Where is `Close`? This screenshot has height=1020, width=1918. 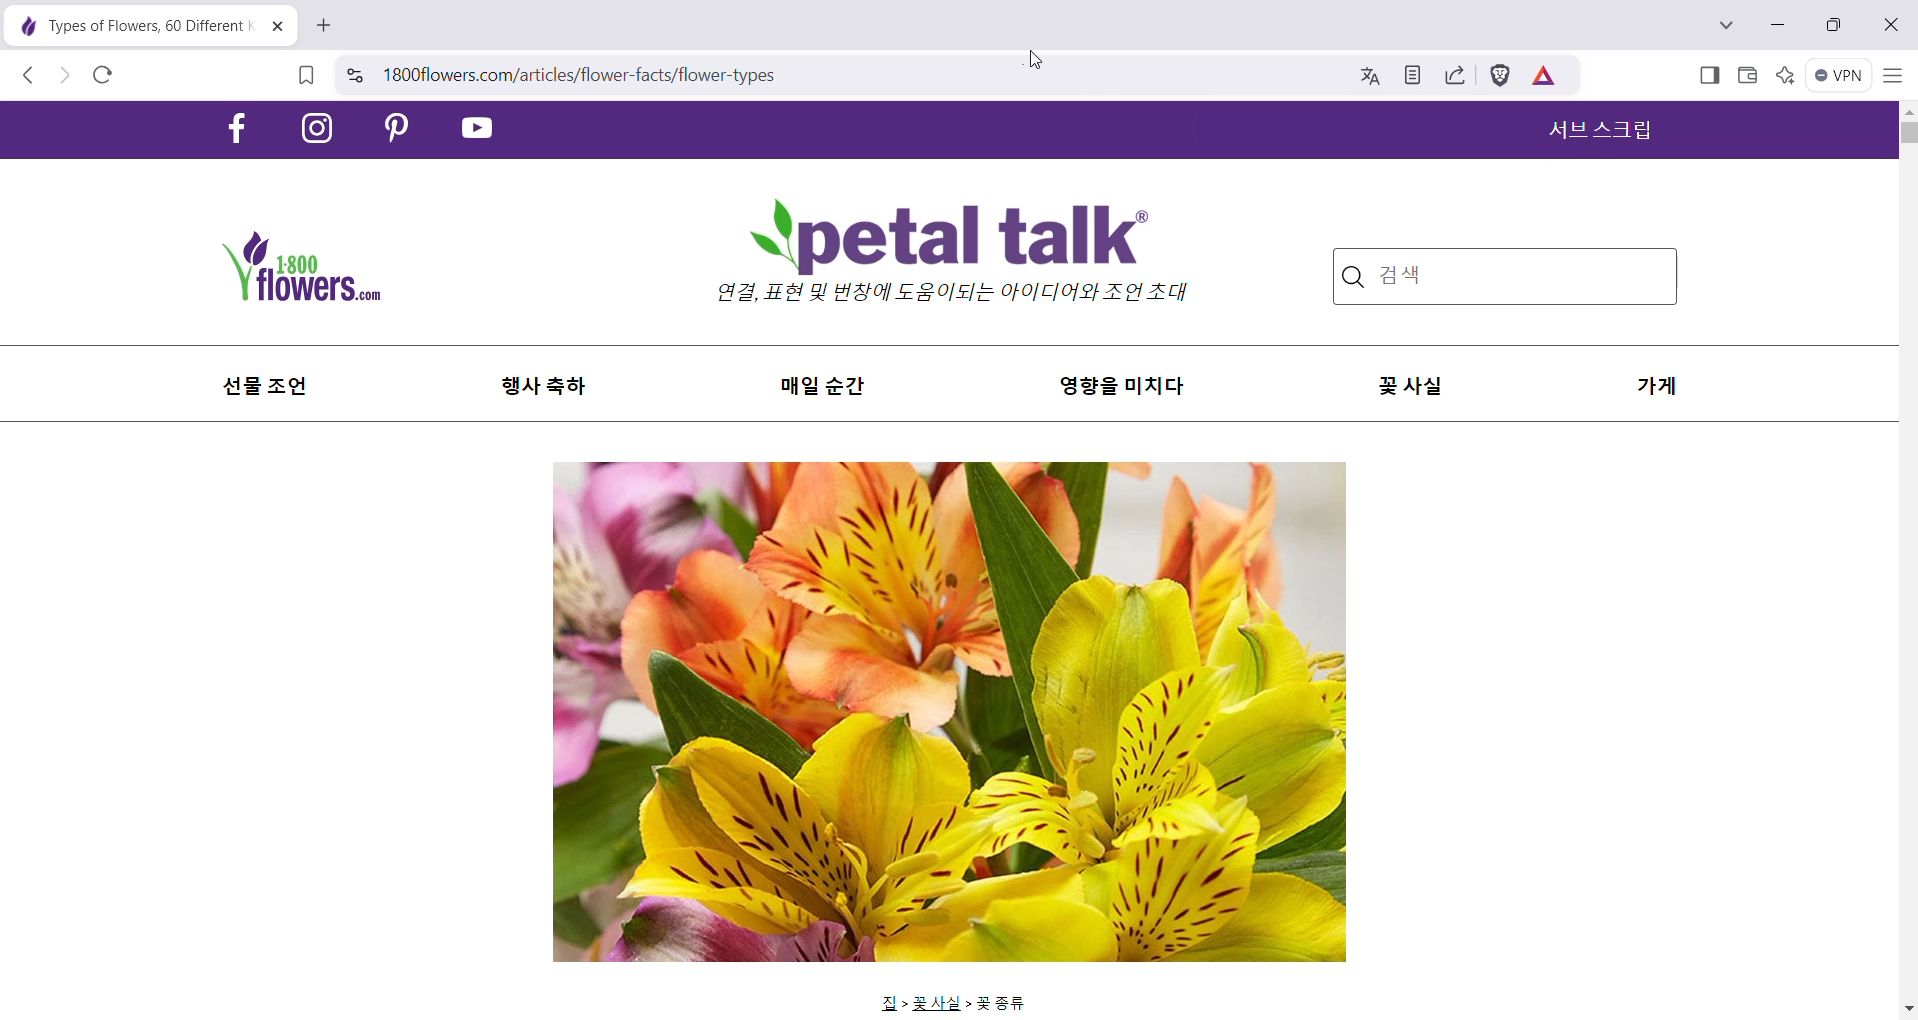 Close is located at coordinates (1894, 25).